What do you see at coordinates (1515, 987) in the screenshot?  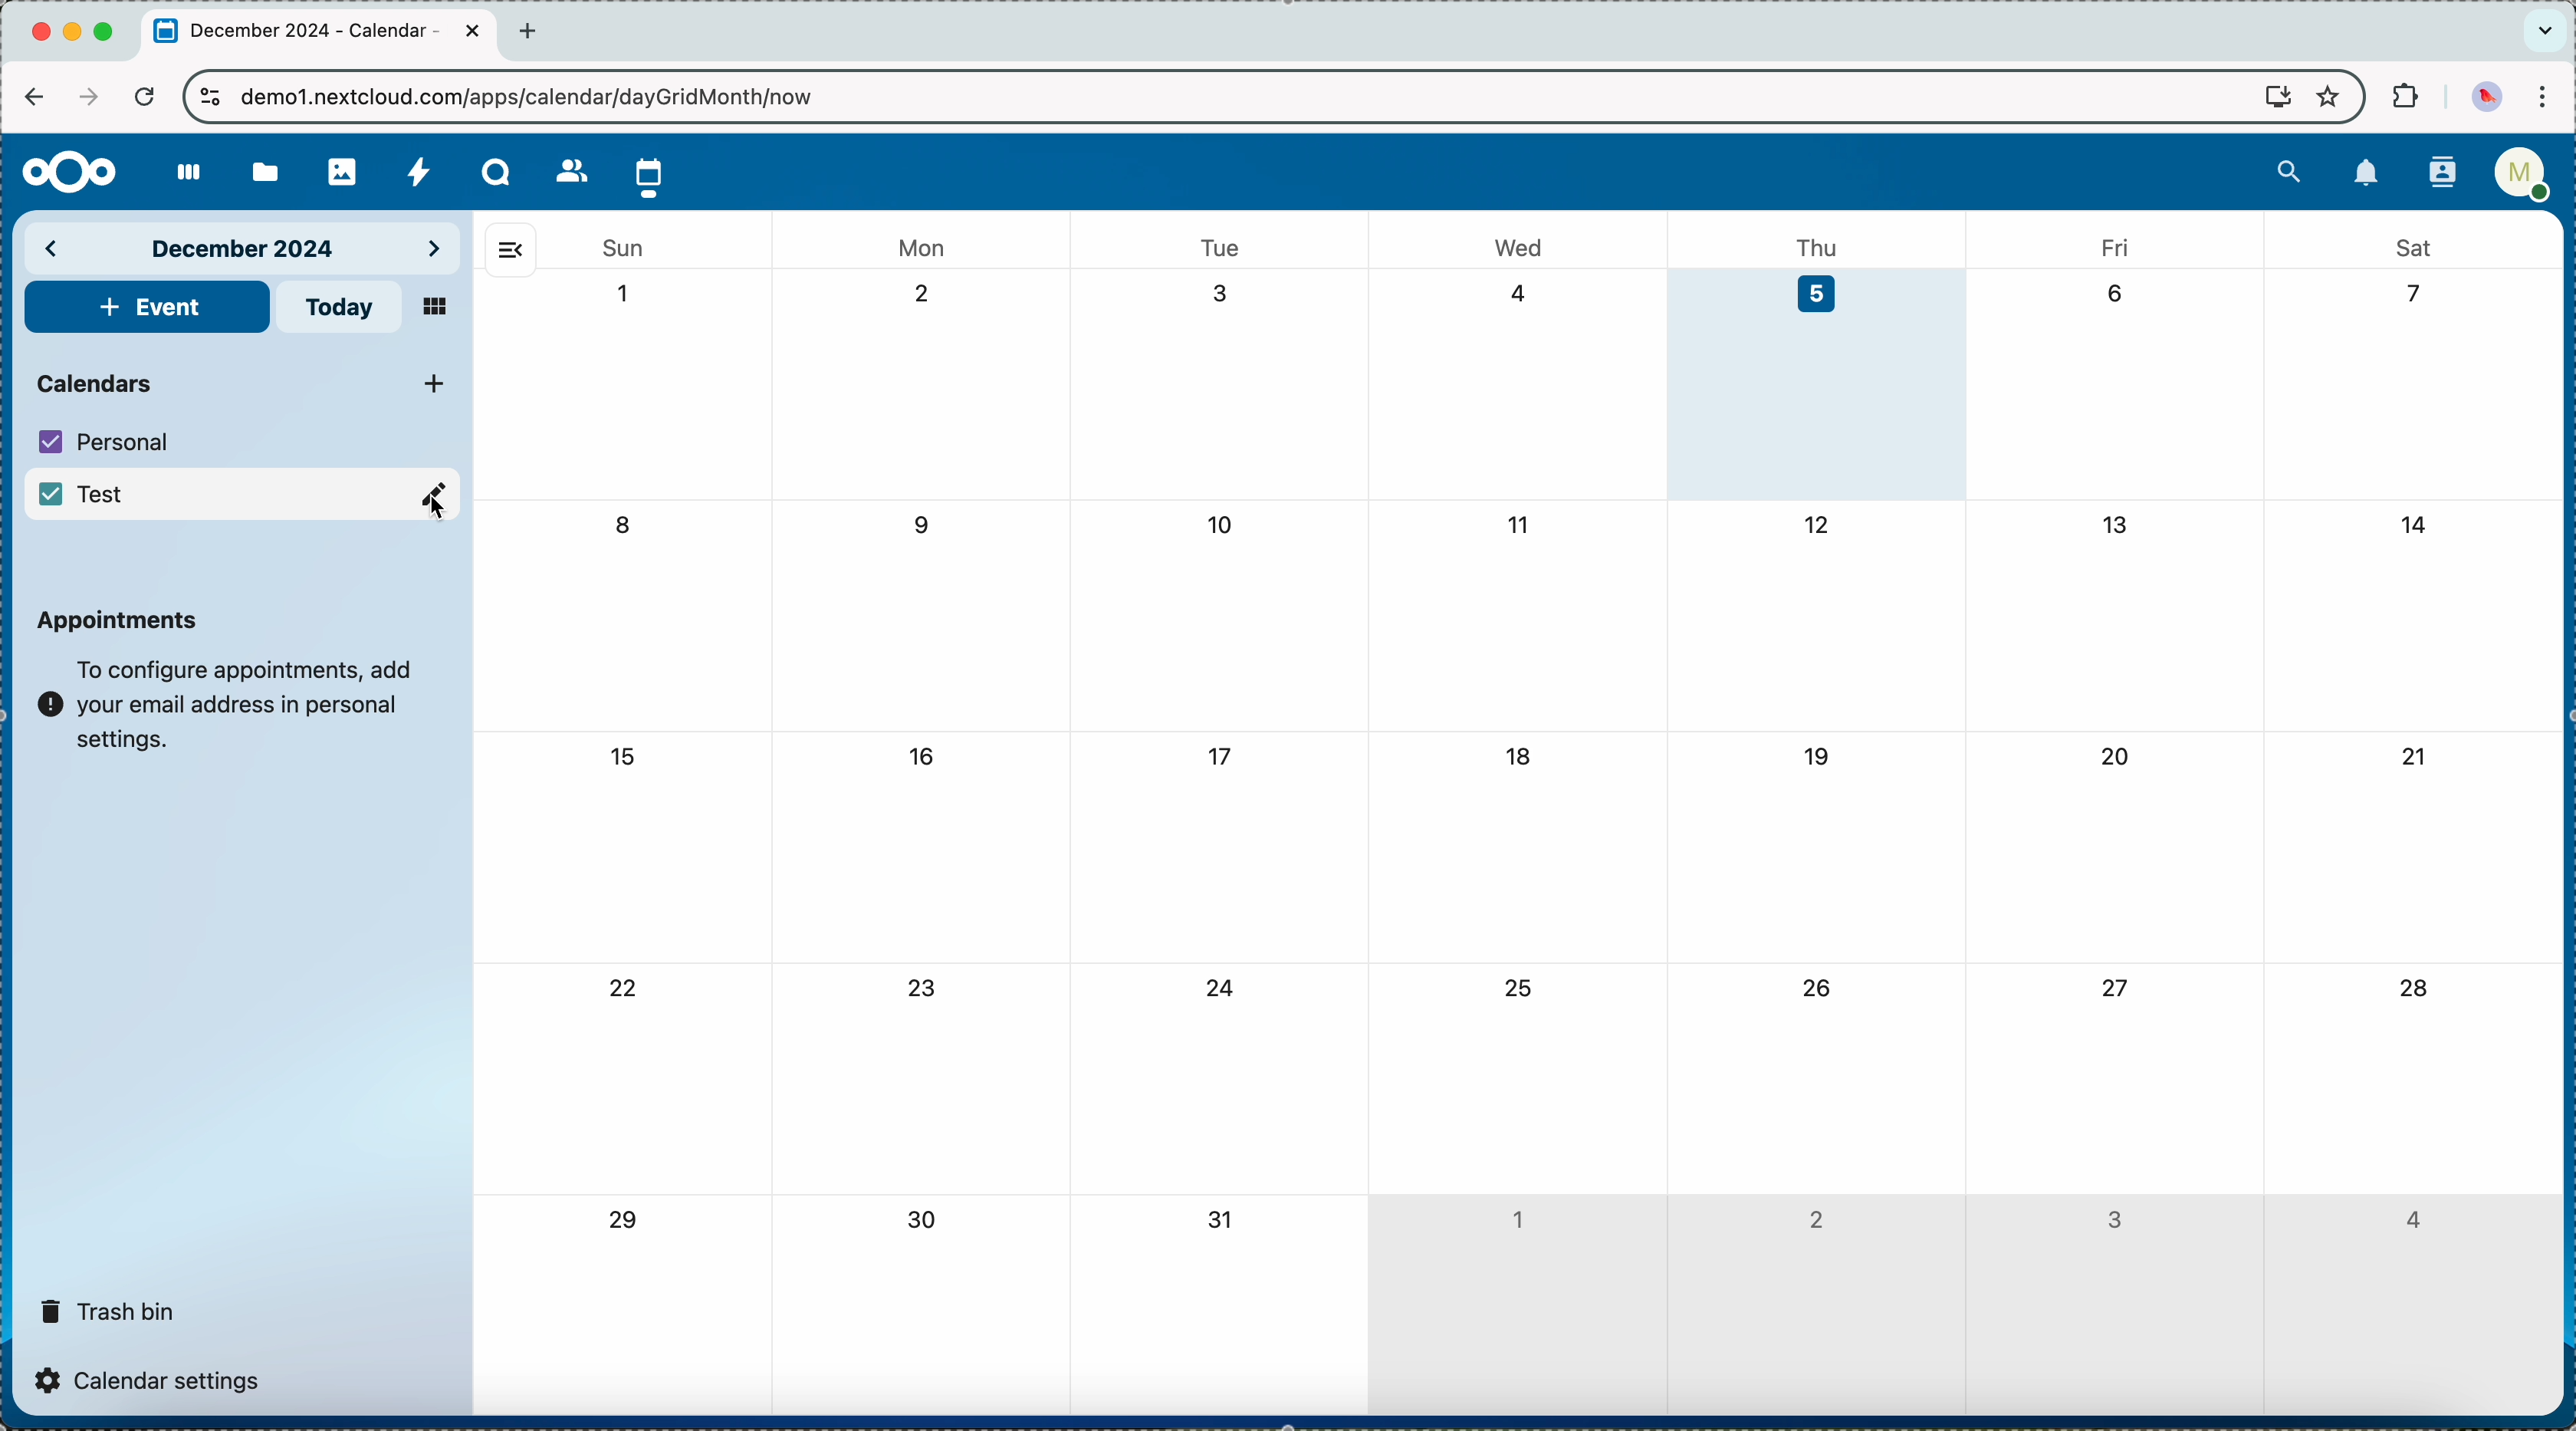 I see `25` at bounding box center [1515, 987].